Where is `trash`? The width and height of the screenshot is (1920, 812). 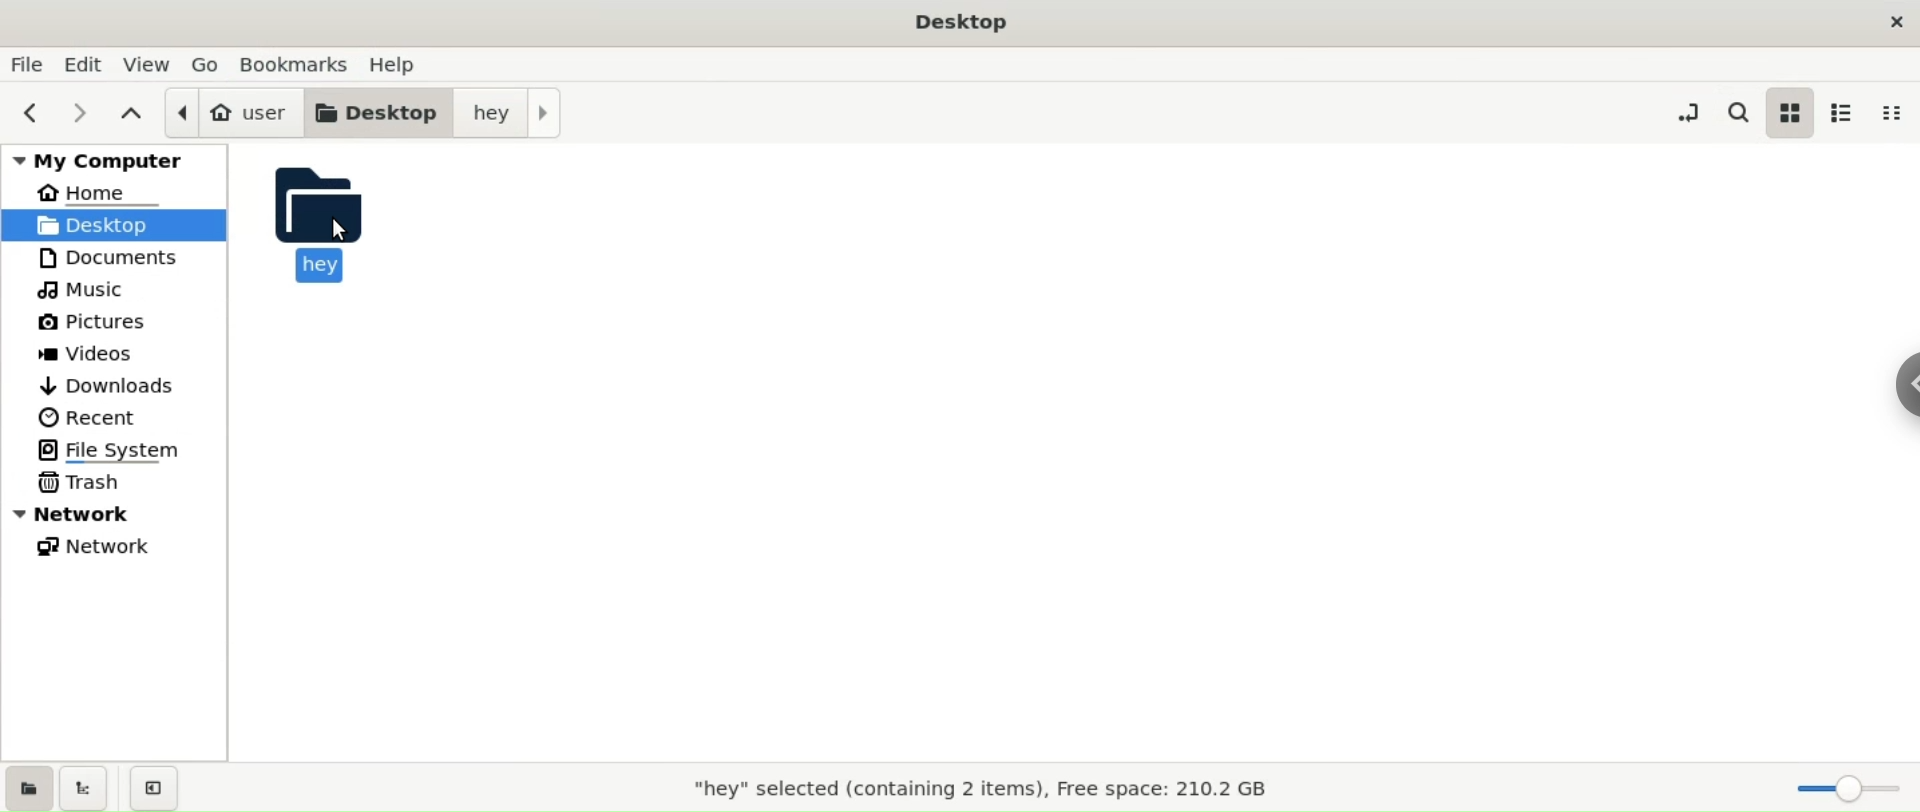 trash is located at coordinates (85, 484).